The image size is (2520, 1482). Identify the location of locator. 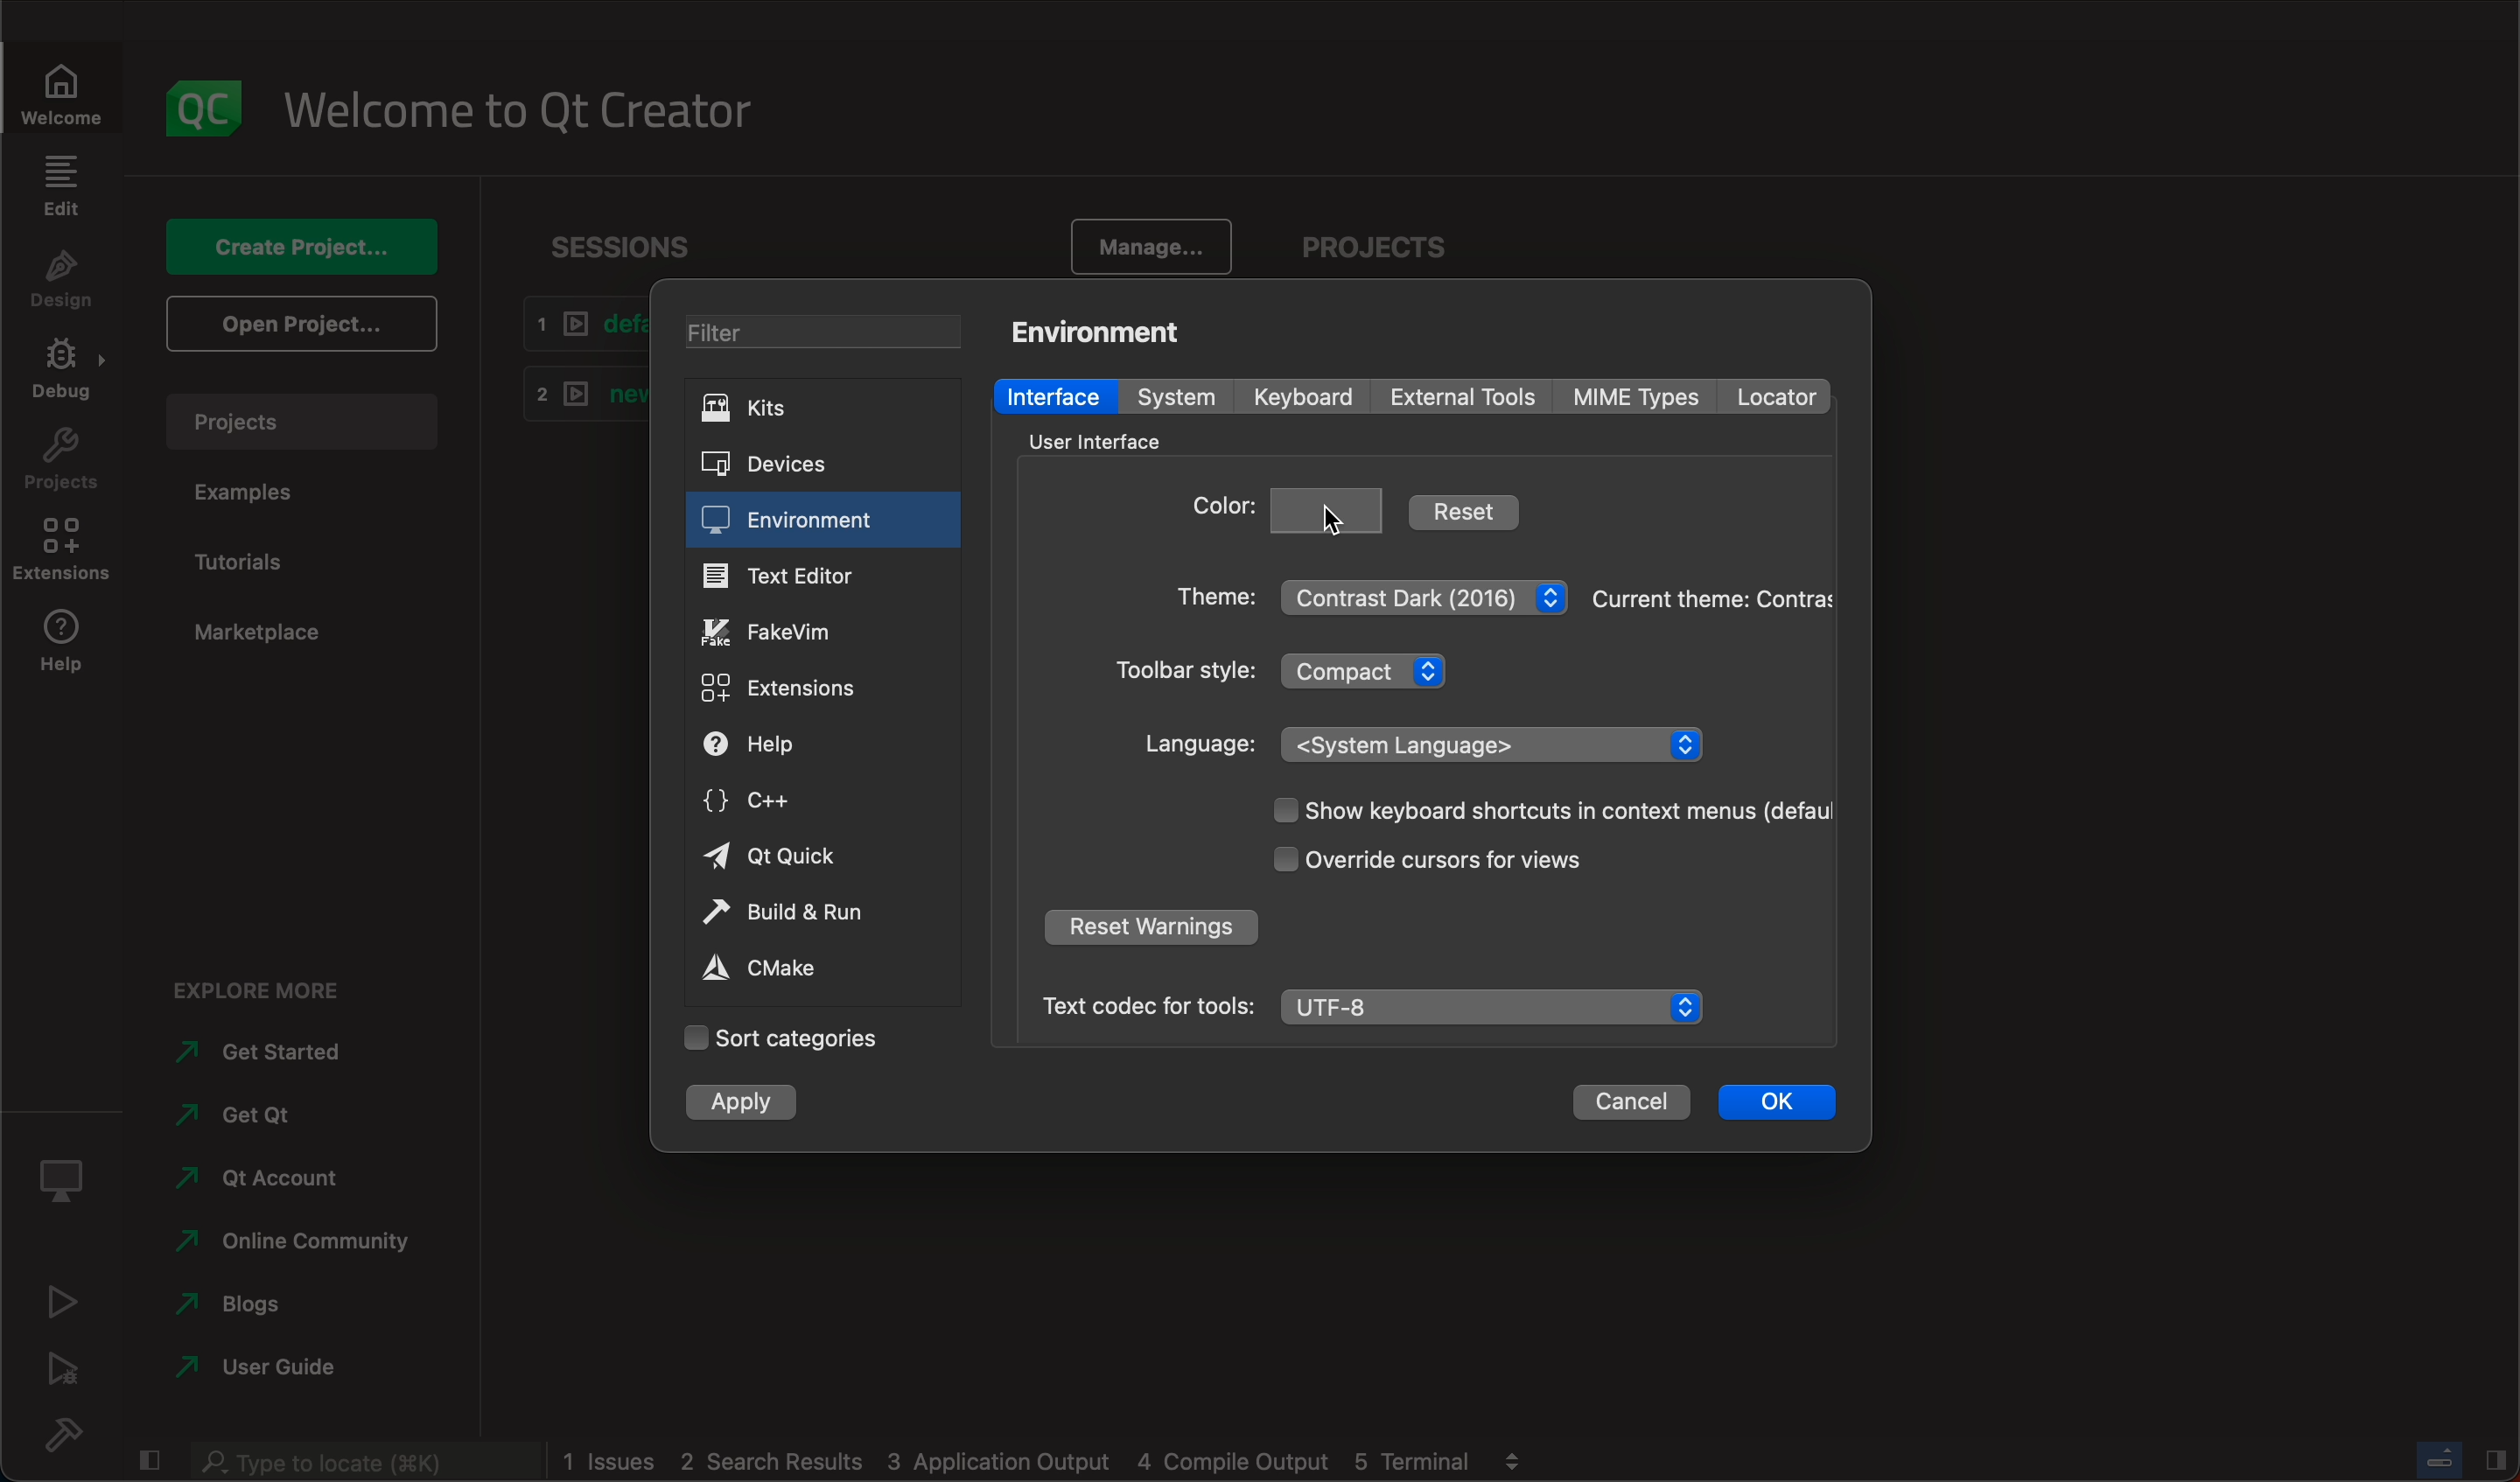
(1774, 397).